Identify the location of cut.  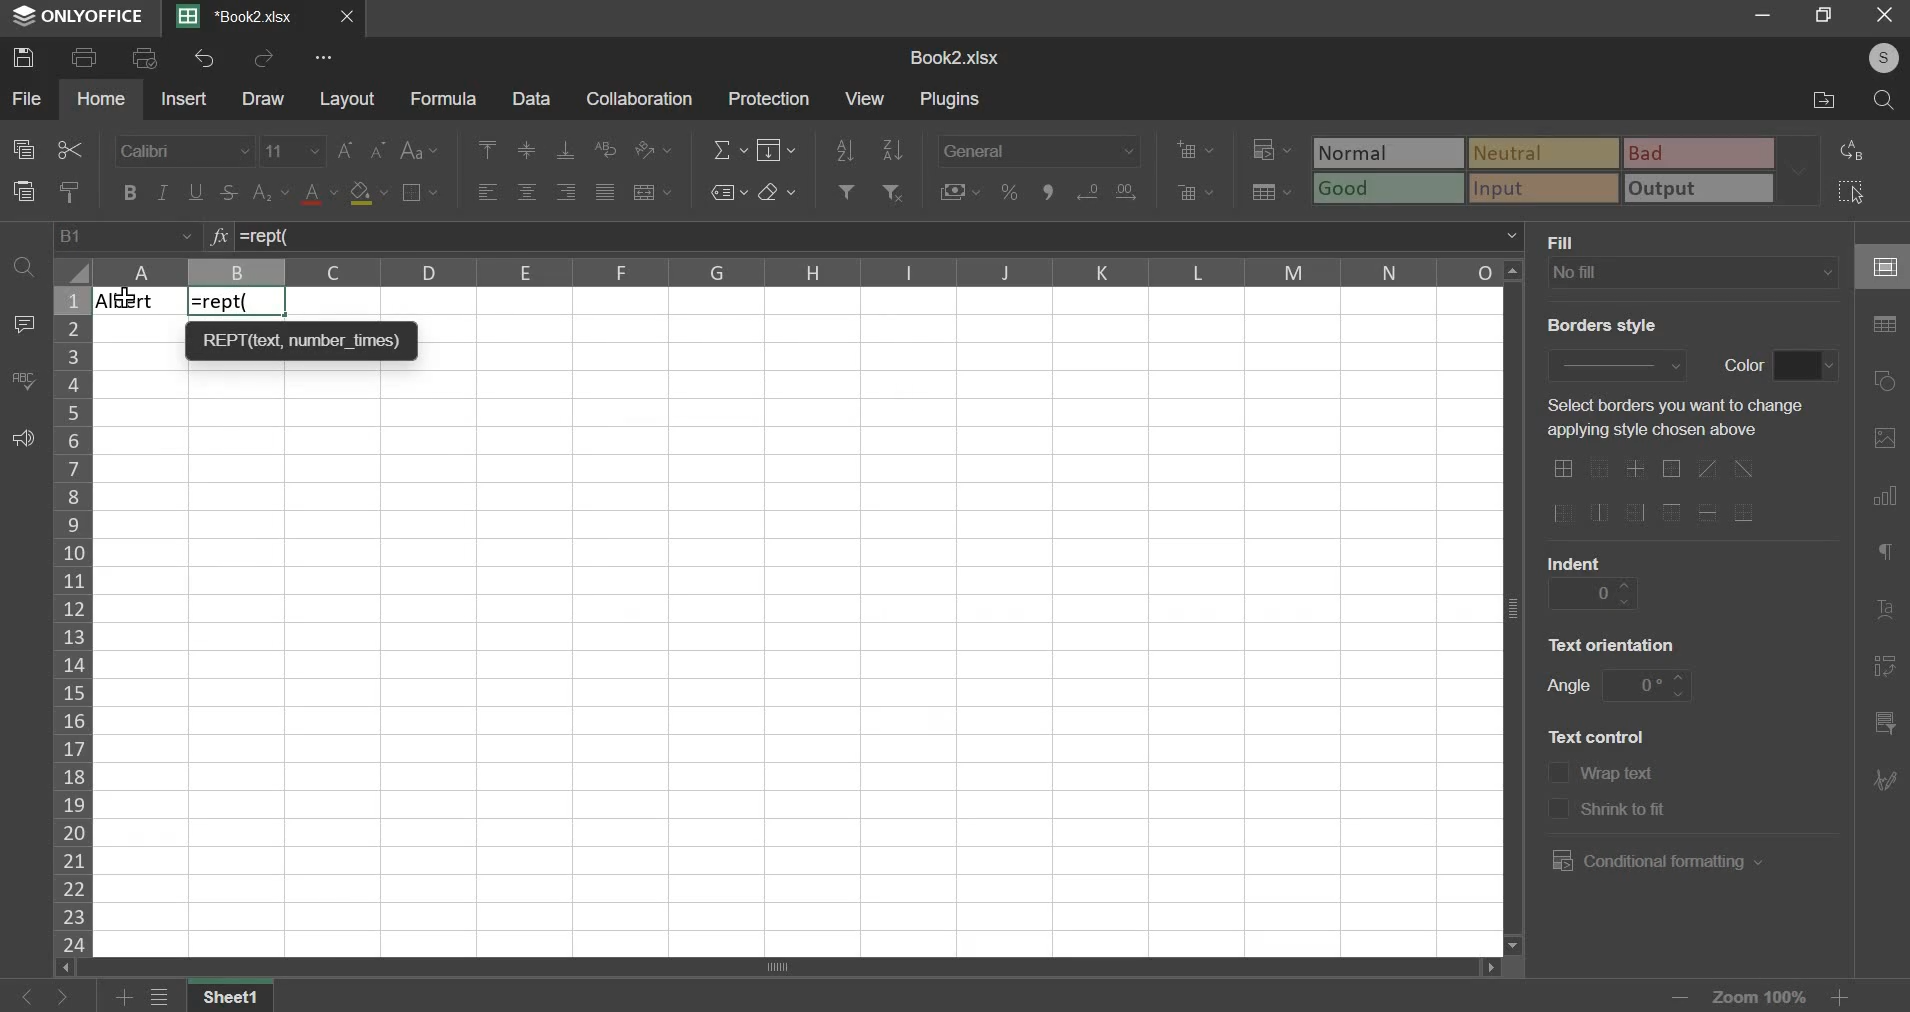
(69, 148).